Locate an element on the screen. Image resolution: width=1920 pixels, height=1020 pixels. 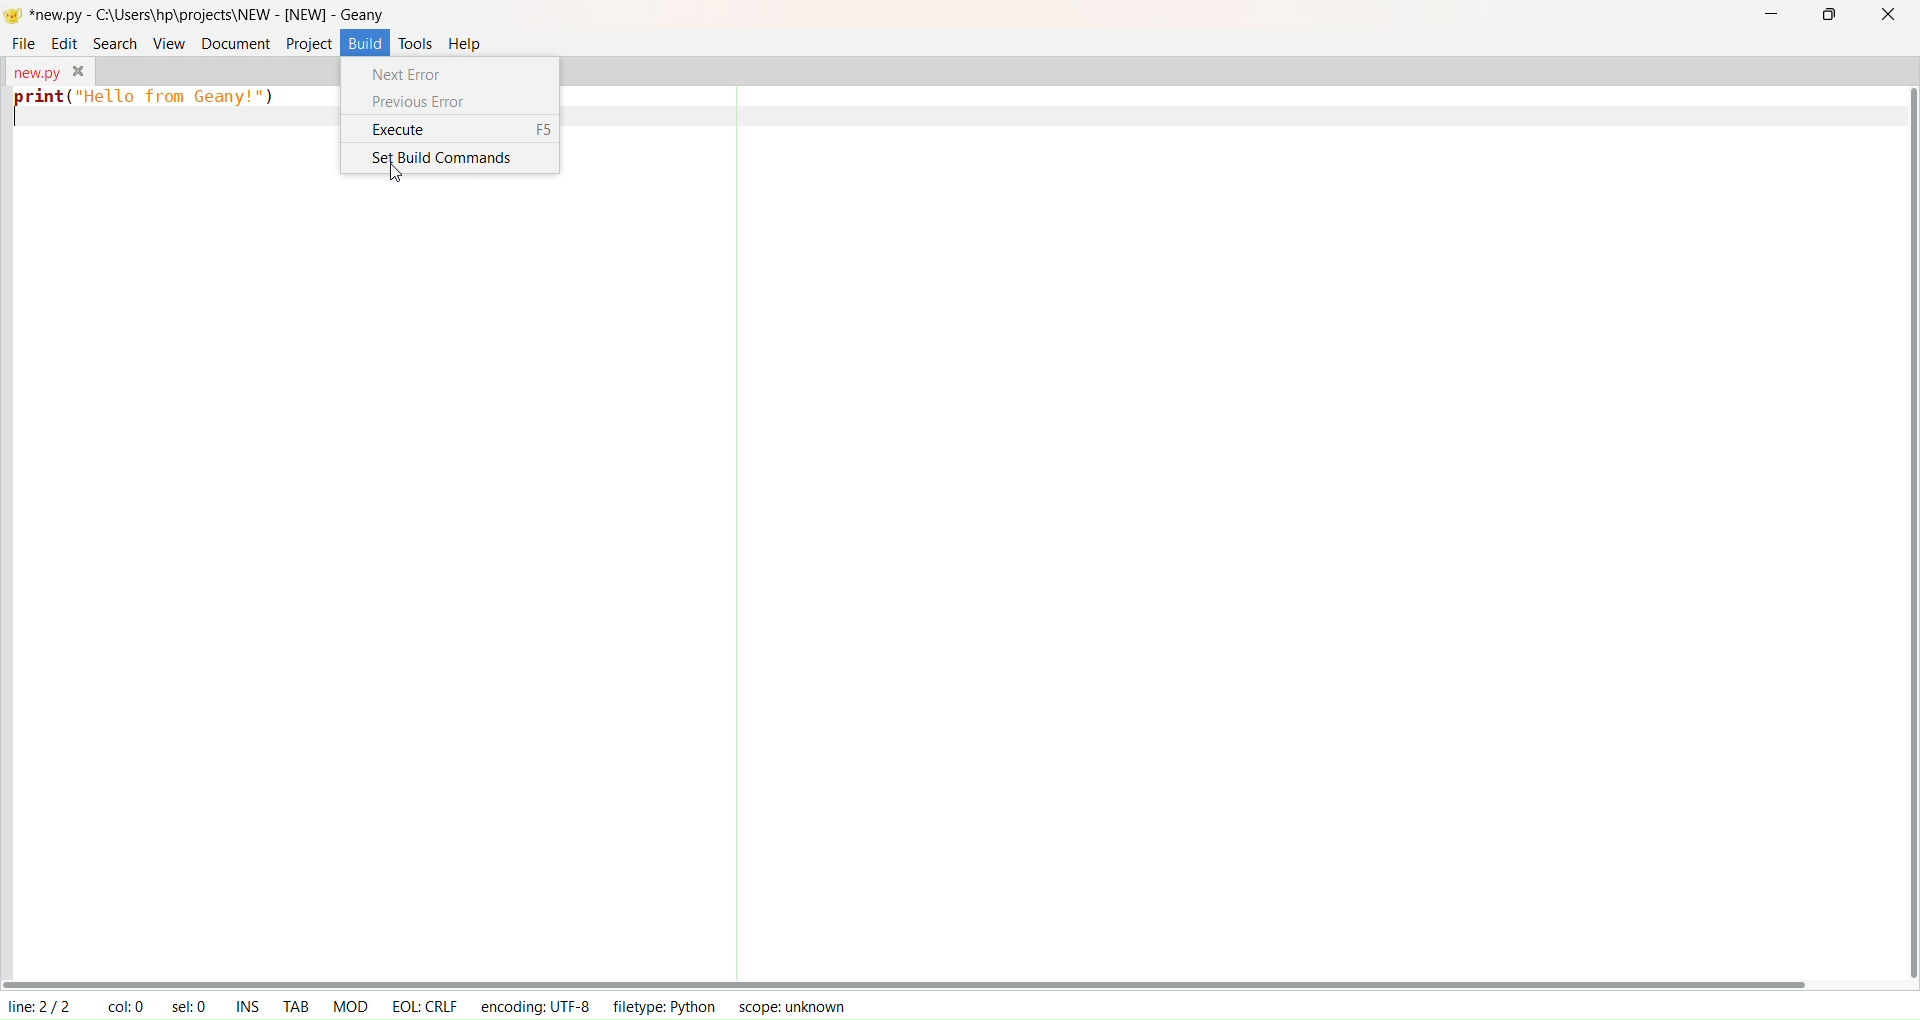
search is located at coordinates (111, 41).